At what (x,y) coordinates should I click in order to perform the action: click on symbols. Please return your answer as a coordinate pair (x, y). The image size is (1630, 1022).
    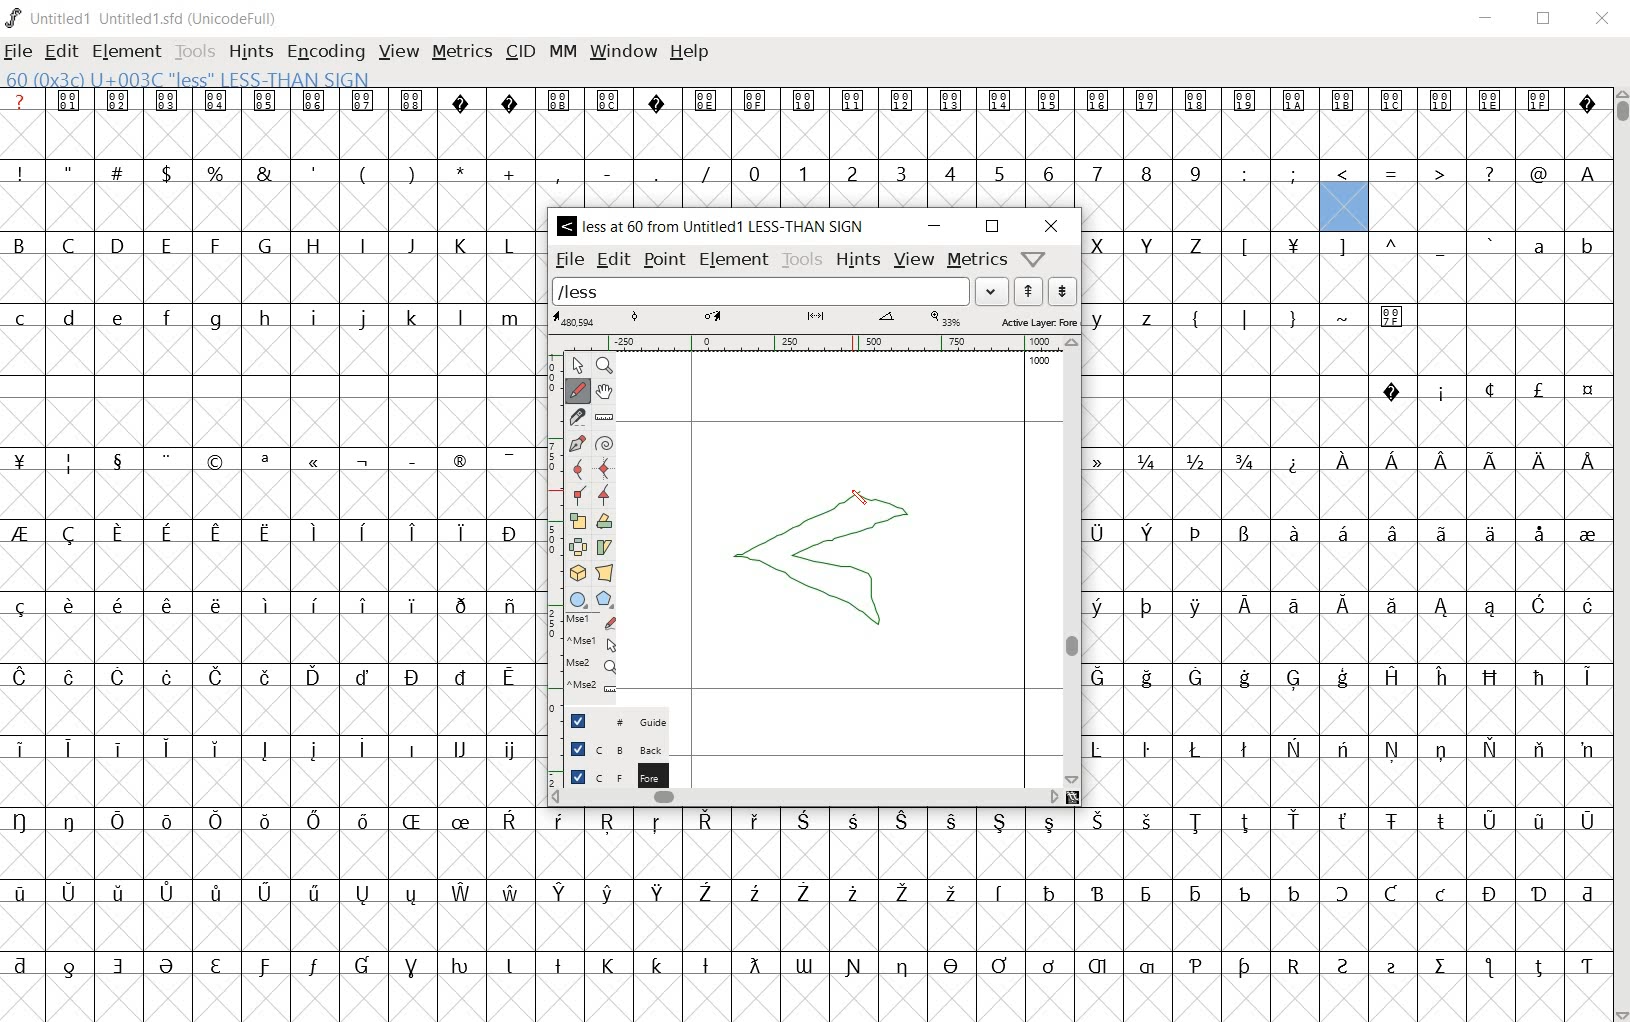
    Looking at the image, I should click on (364, 172).